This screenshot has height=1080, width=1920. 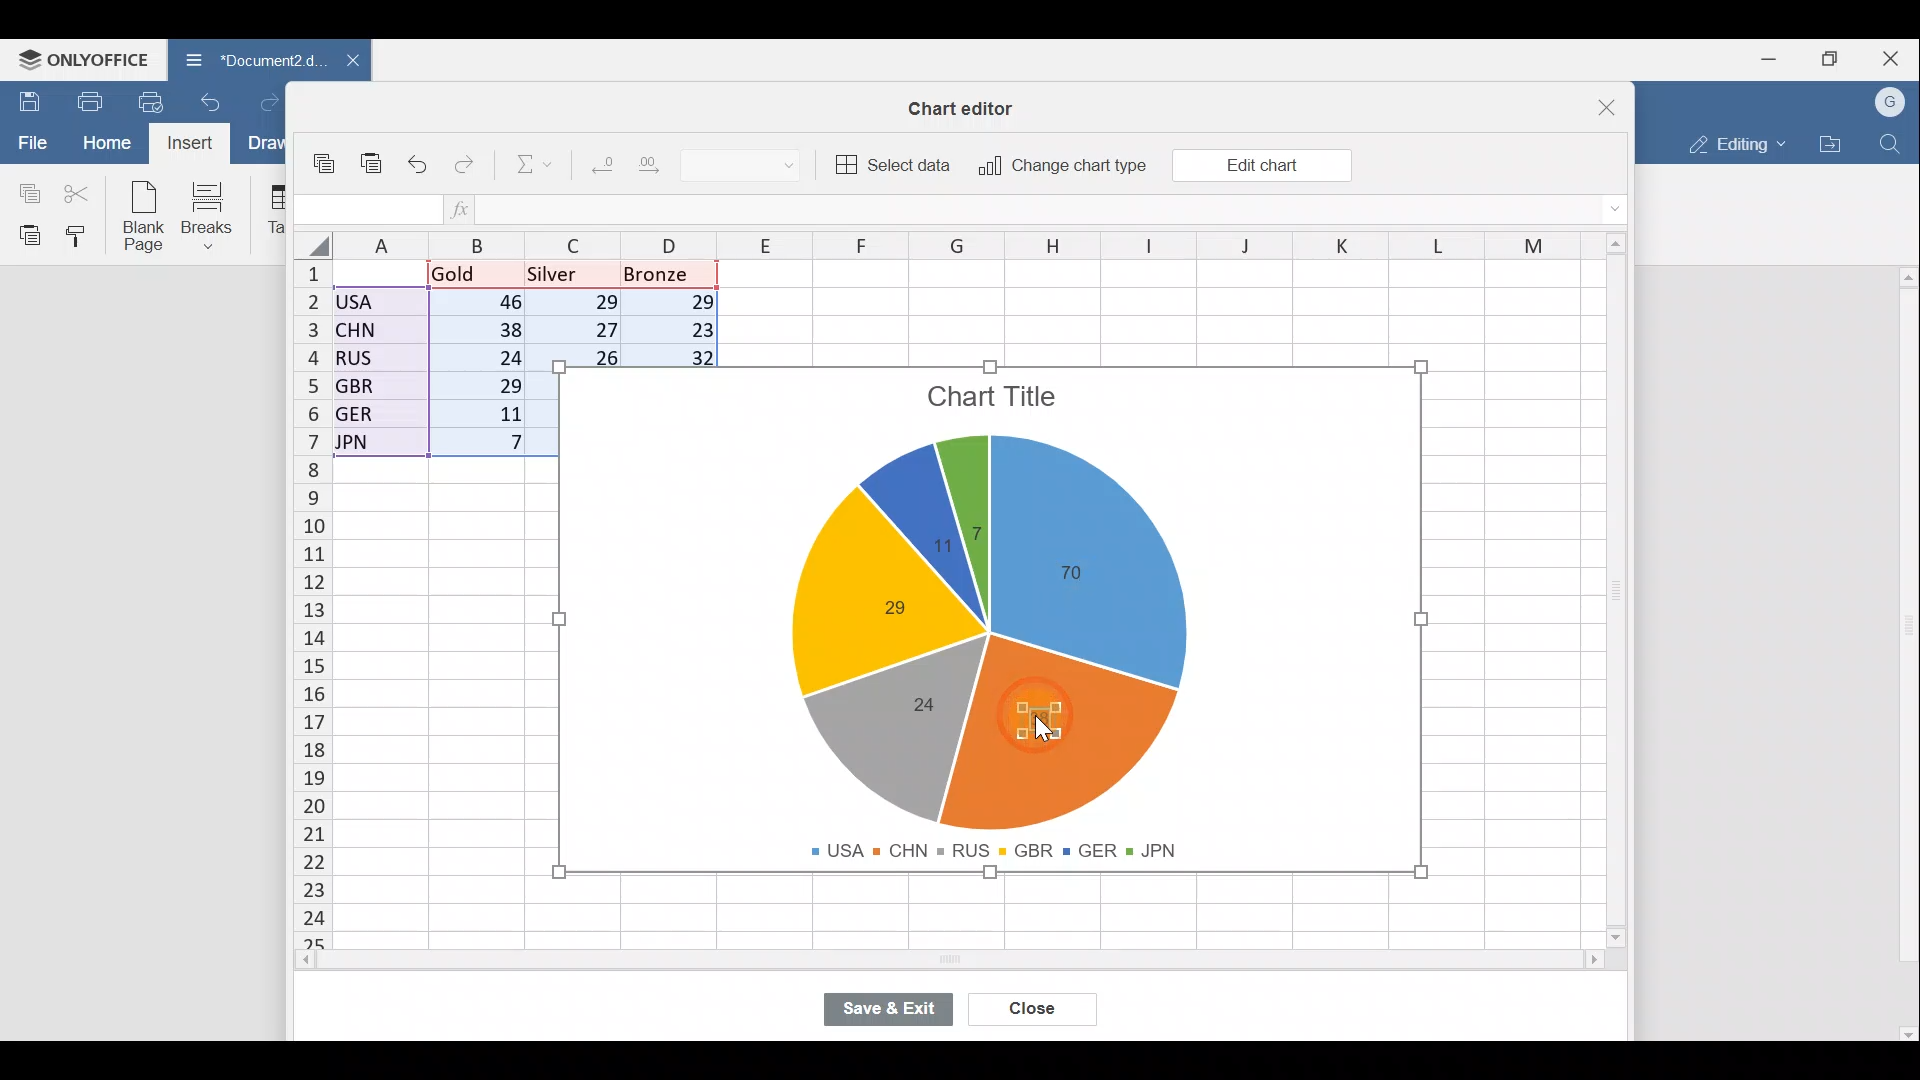 I want to click on Chart label, so click(x=976, y=521).